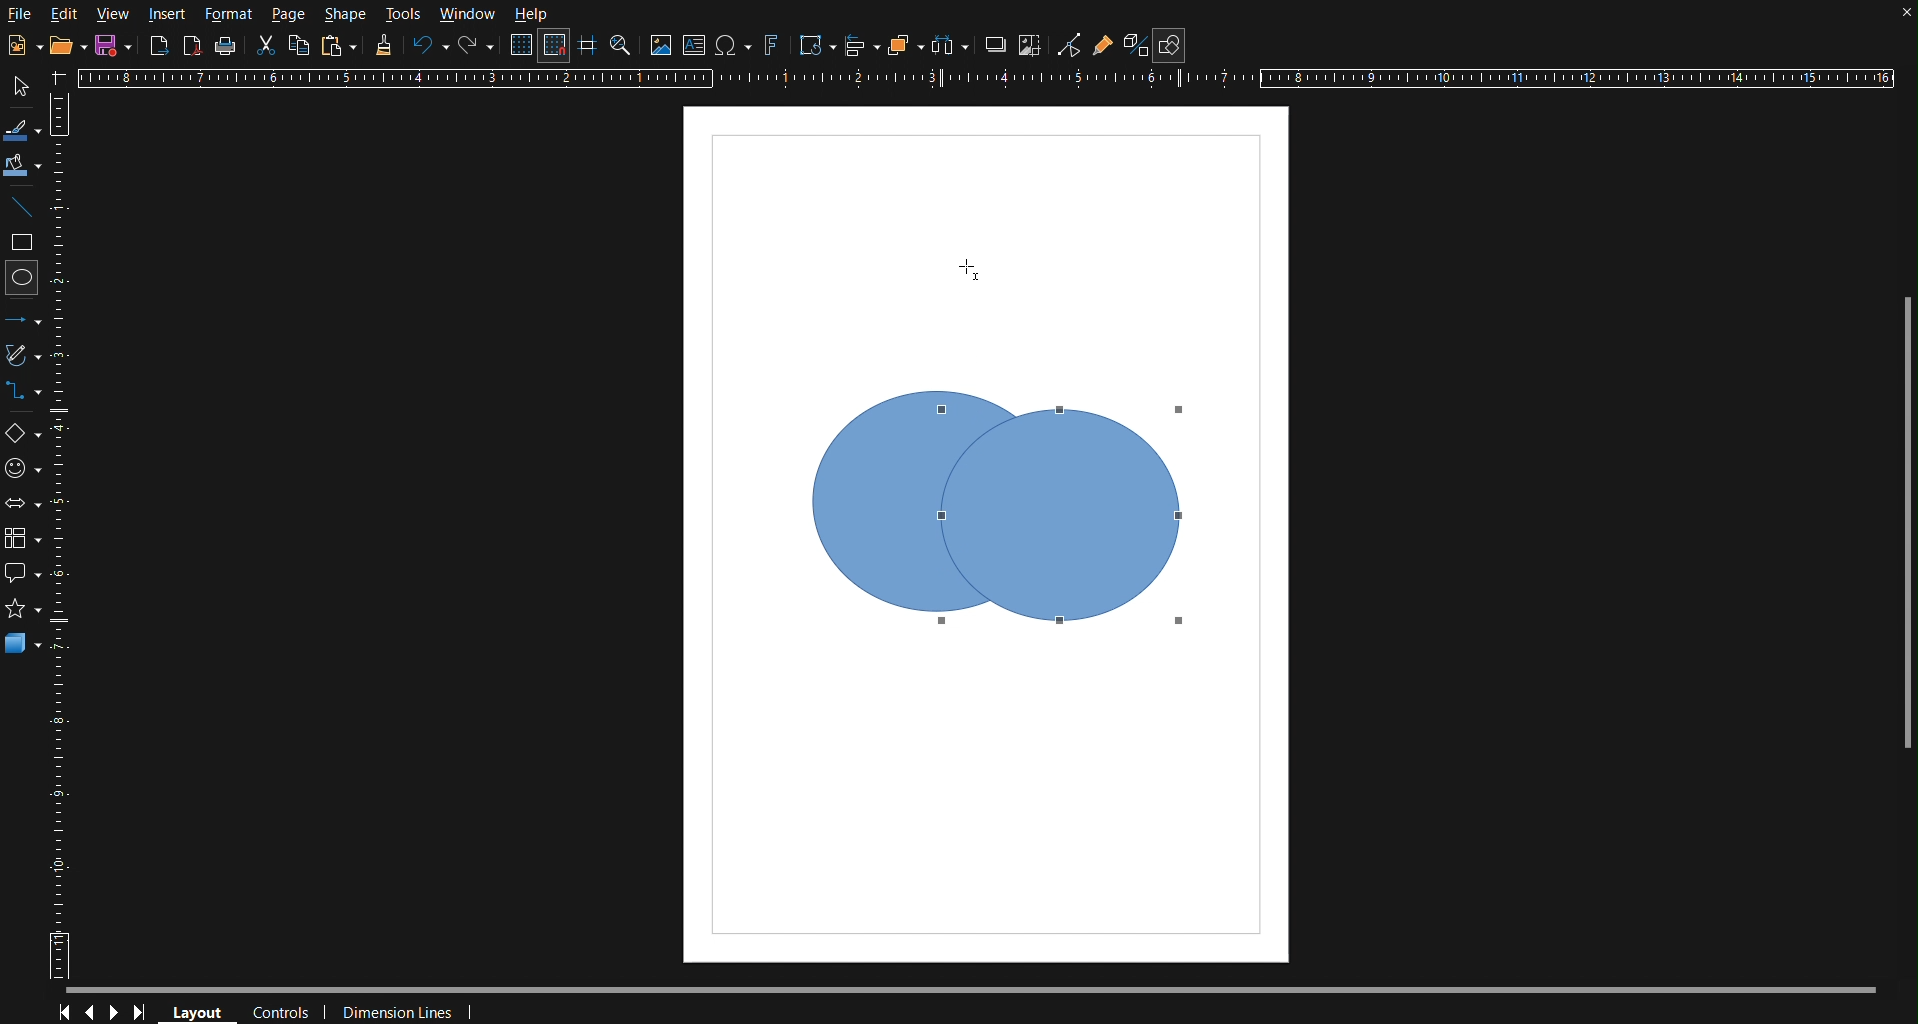 The image size is (1918, 1024). What do you see at coordinates (1899, 516) in the screenshot?
I see `Scrollbar` at bounding box center [1899, 516].